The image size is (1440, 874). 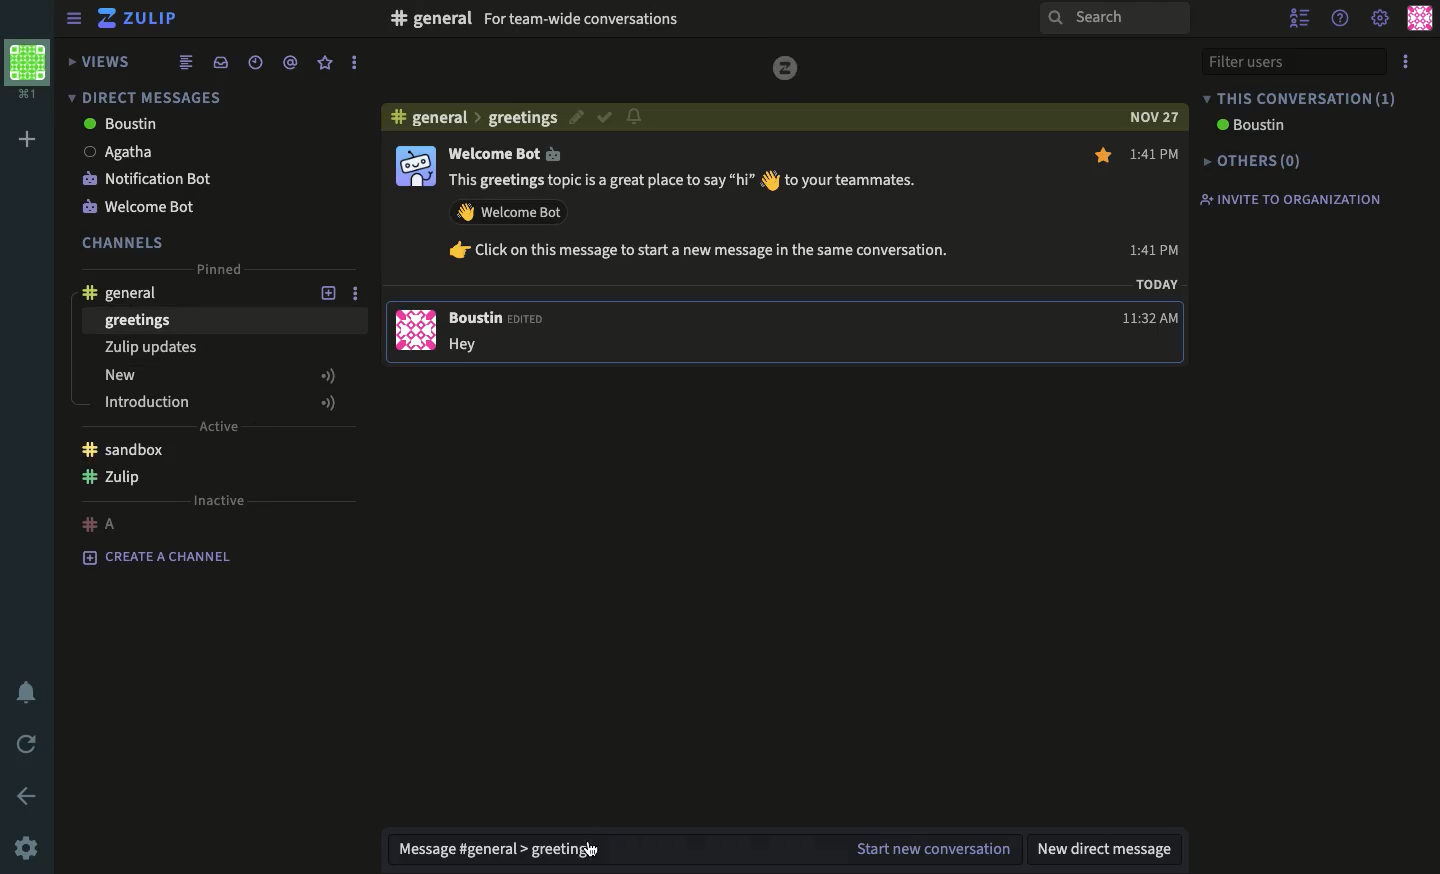 What do you see at coordinates (506, 848) in the screenshot?
I see `message general` at bounding box center [506, 848].